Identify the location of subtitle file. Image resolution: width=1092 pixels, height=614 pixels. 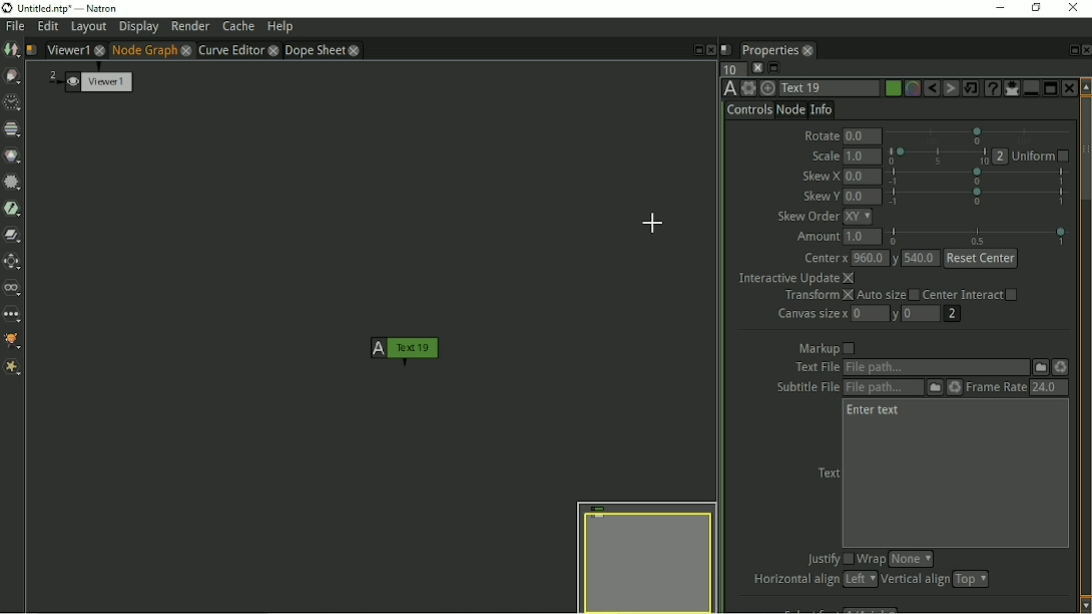
(808, 388).